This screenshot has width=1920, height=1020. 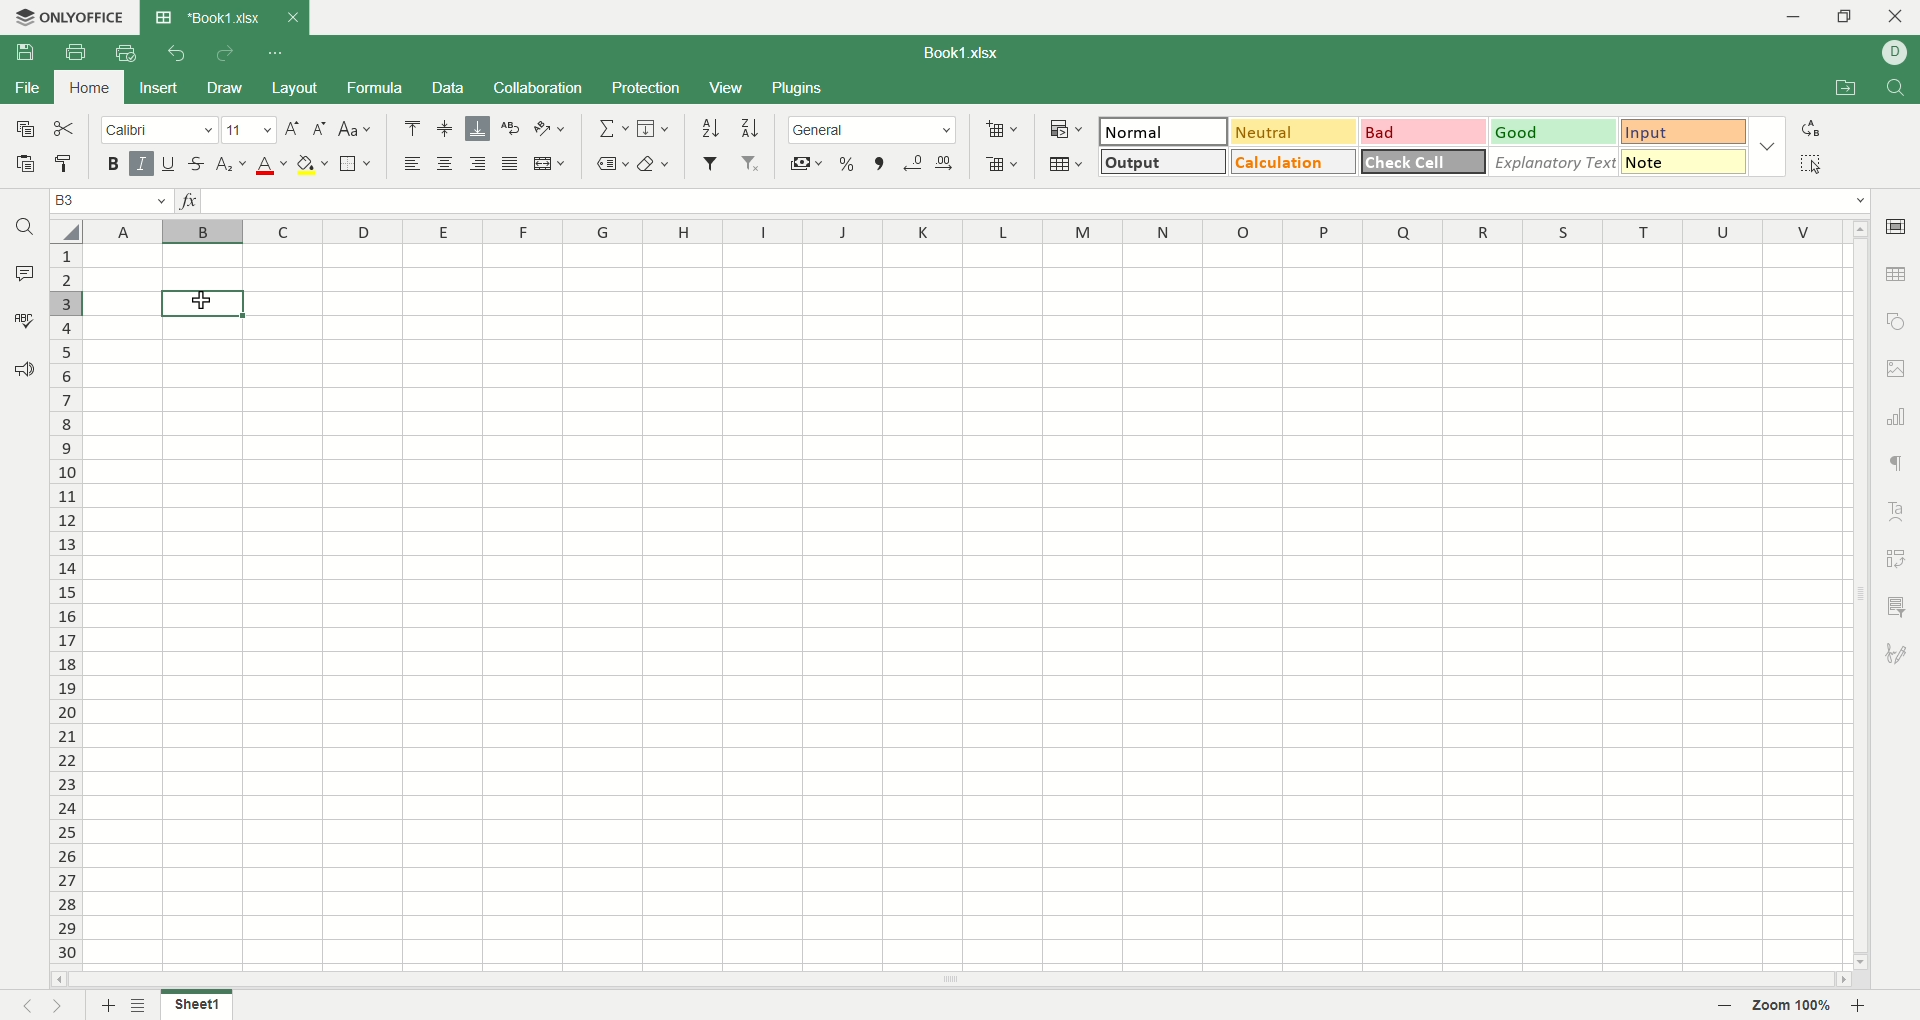 I want to click on decrease font size, so click(x=320, y=130).